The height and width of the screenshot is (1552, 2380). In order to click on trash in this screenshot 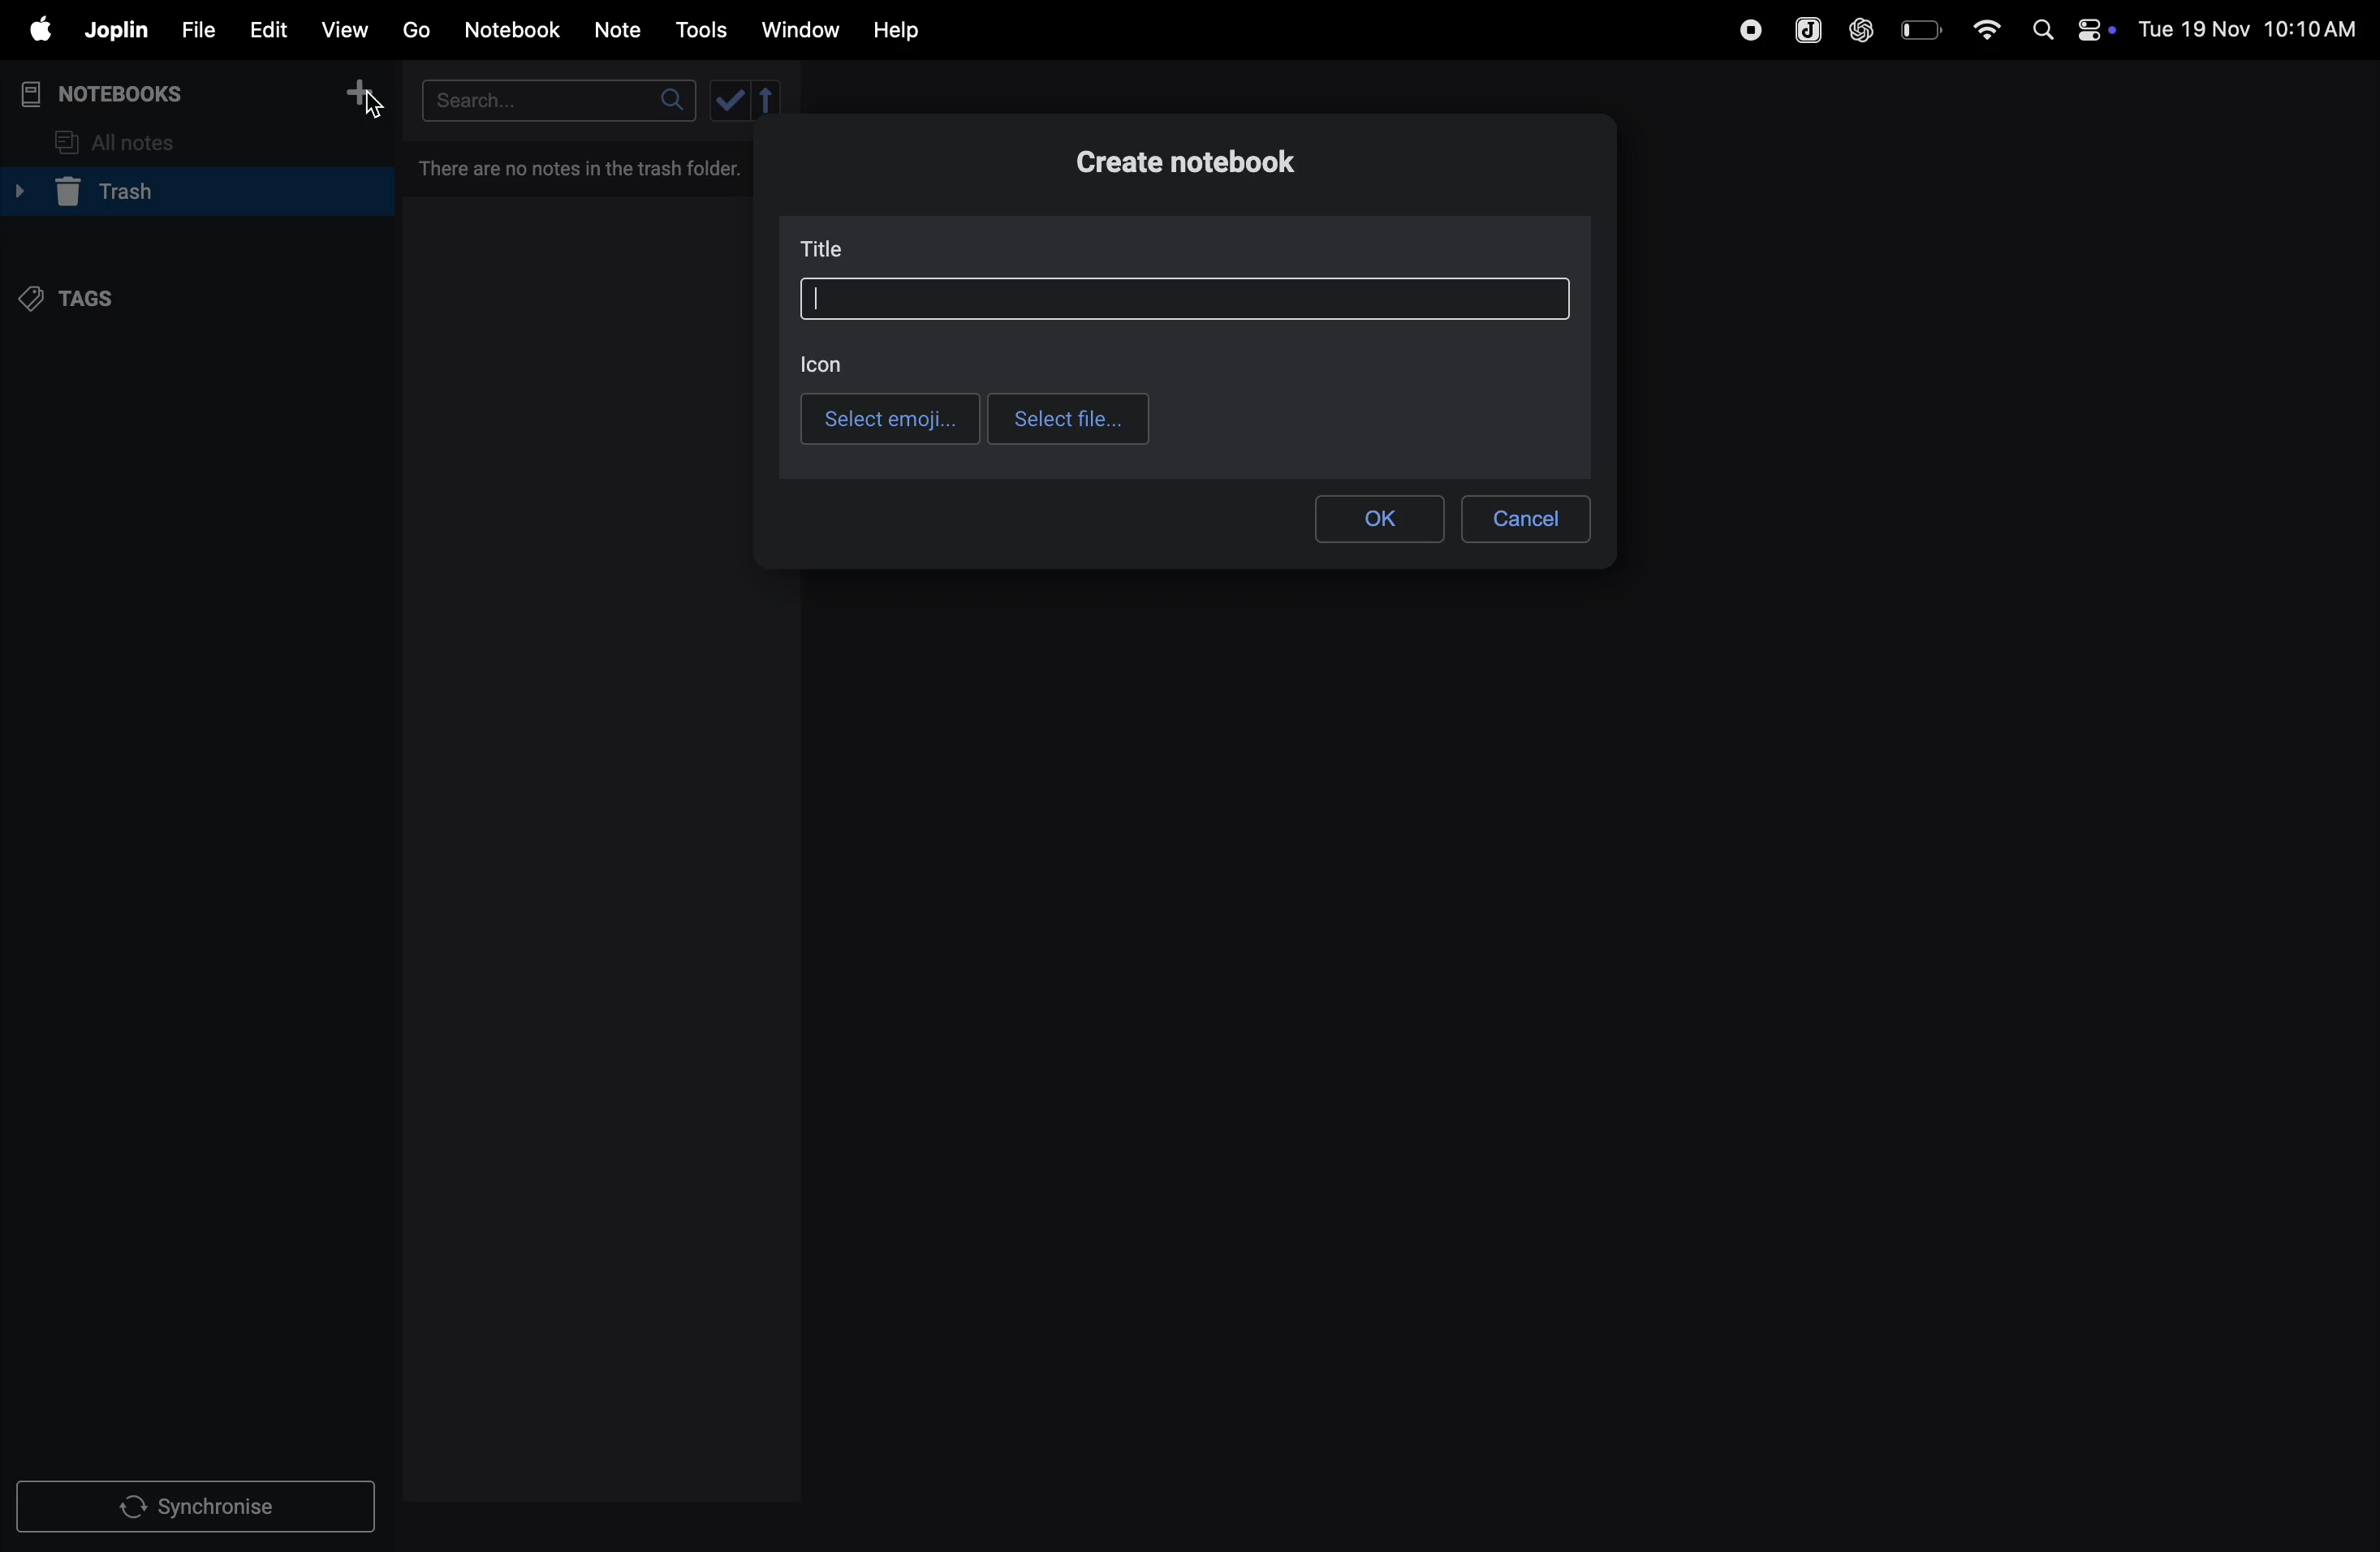, I will do `click(189, 194)`.